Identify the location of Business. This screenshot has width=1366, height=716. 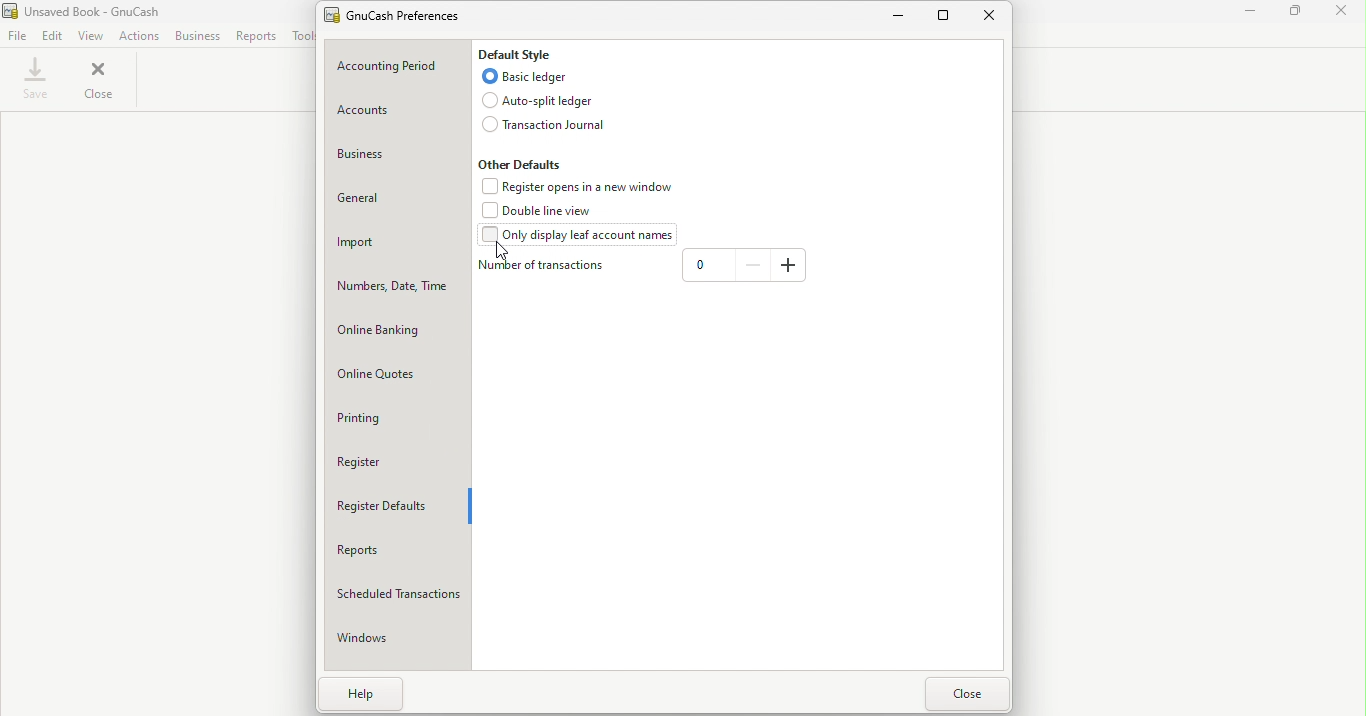
(402, 157).